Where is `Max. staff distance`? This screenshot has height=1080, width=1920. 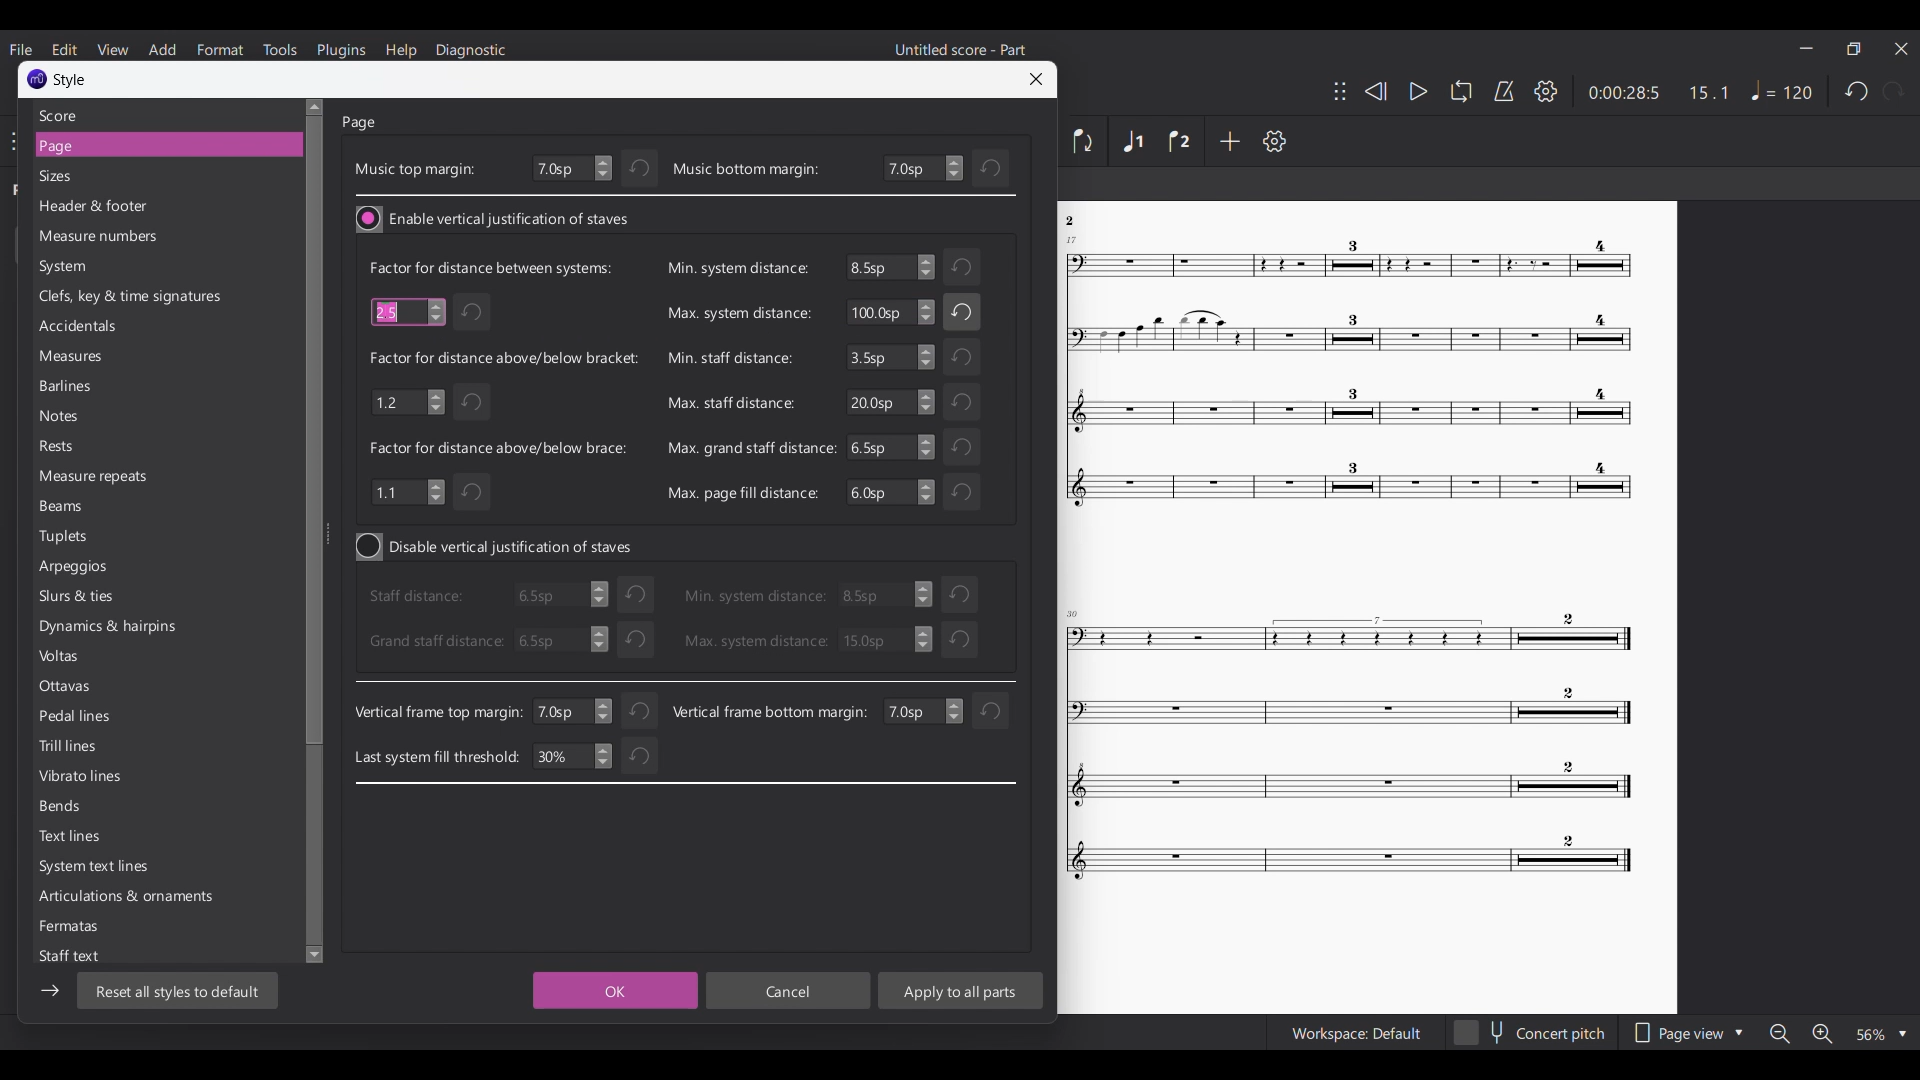 Max. staff distance is located at coordinates (728, 403).